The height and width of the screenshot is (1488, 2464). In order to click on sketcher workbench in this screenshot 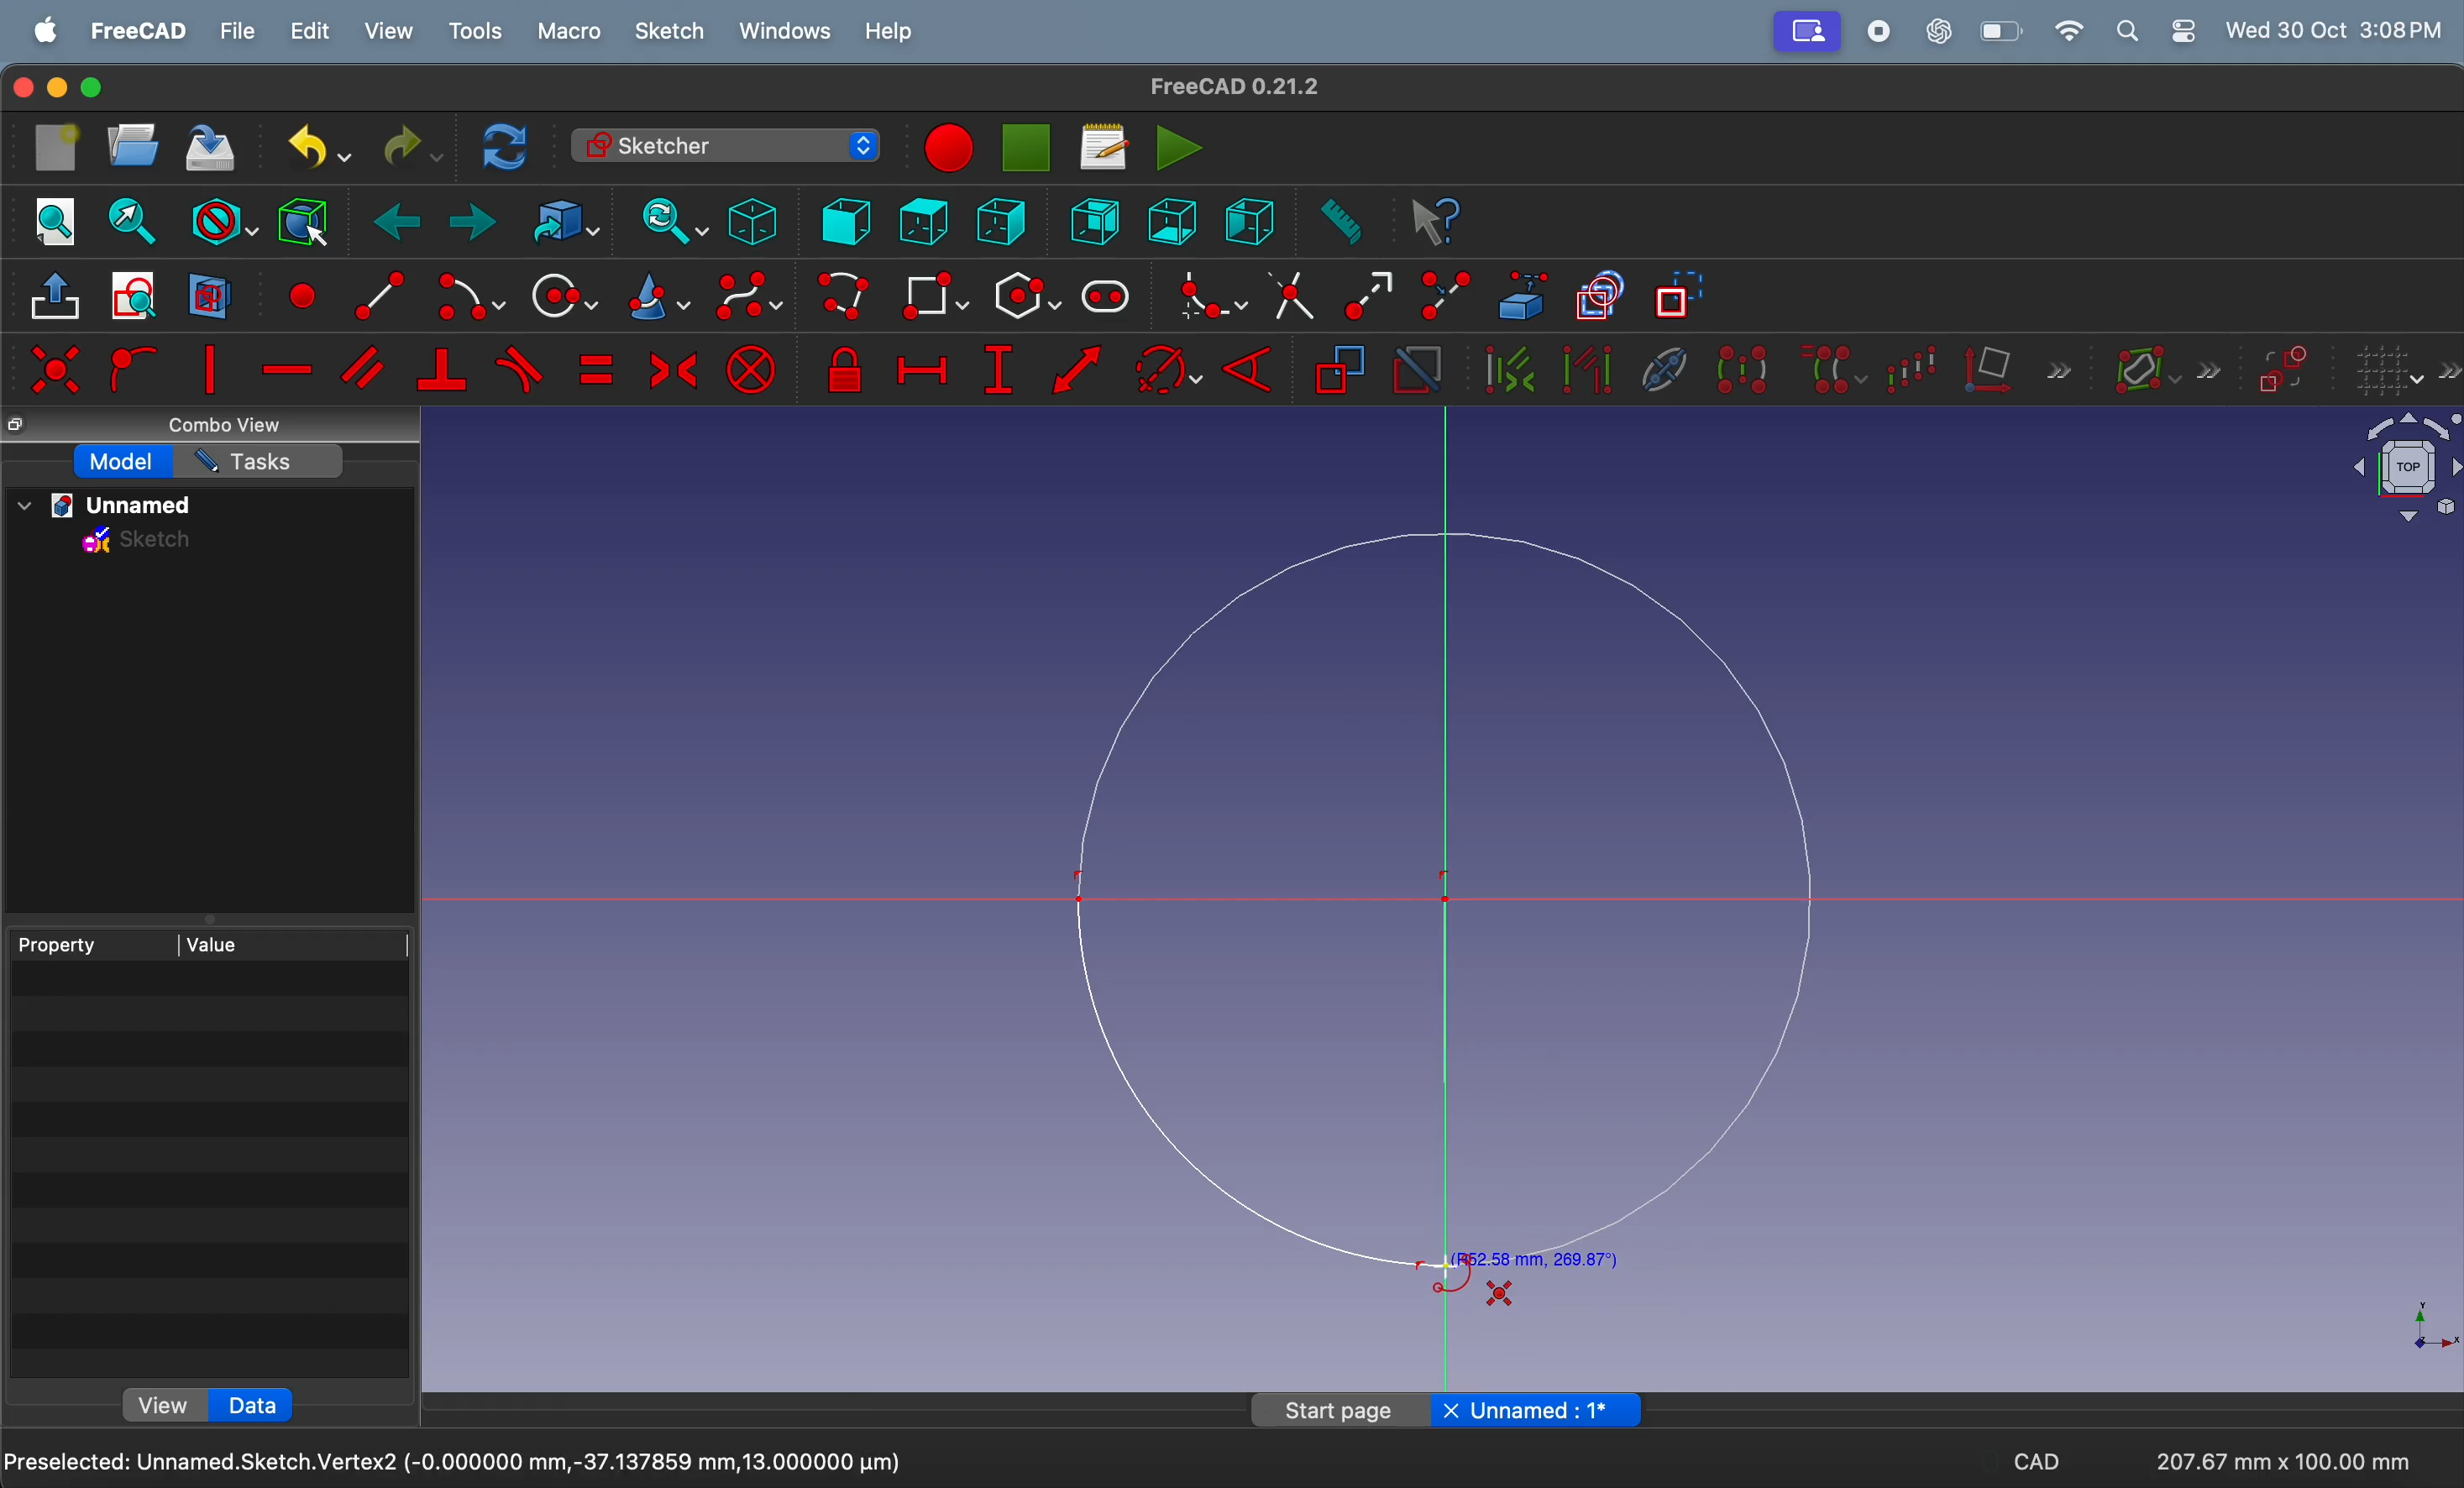, I will do `click(723, 145)`.